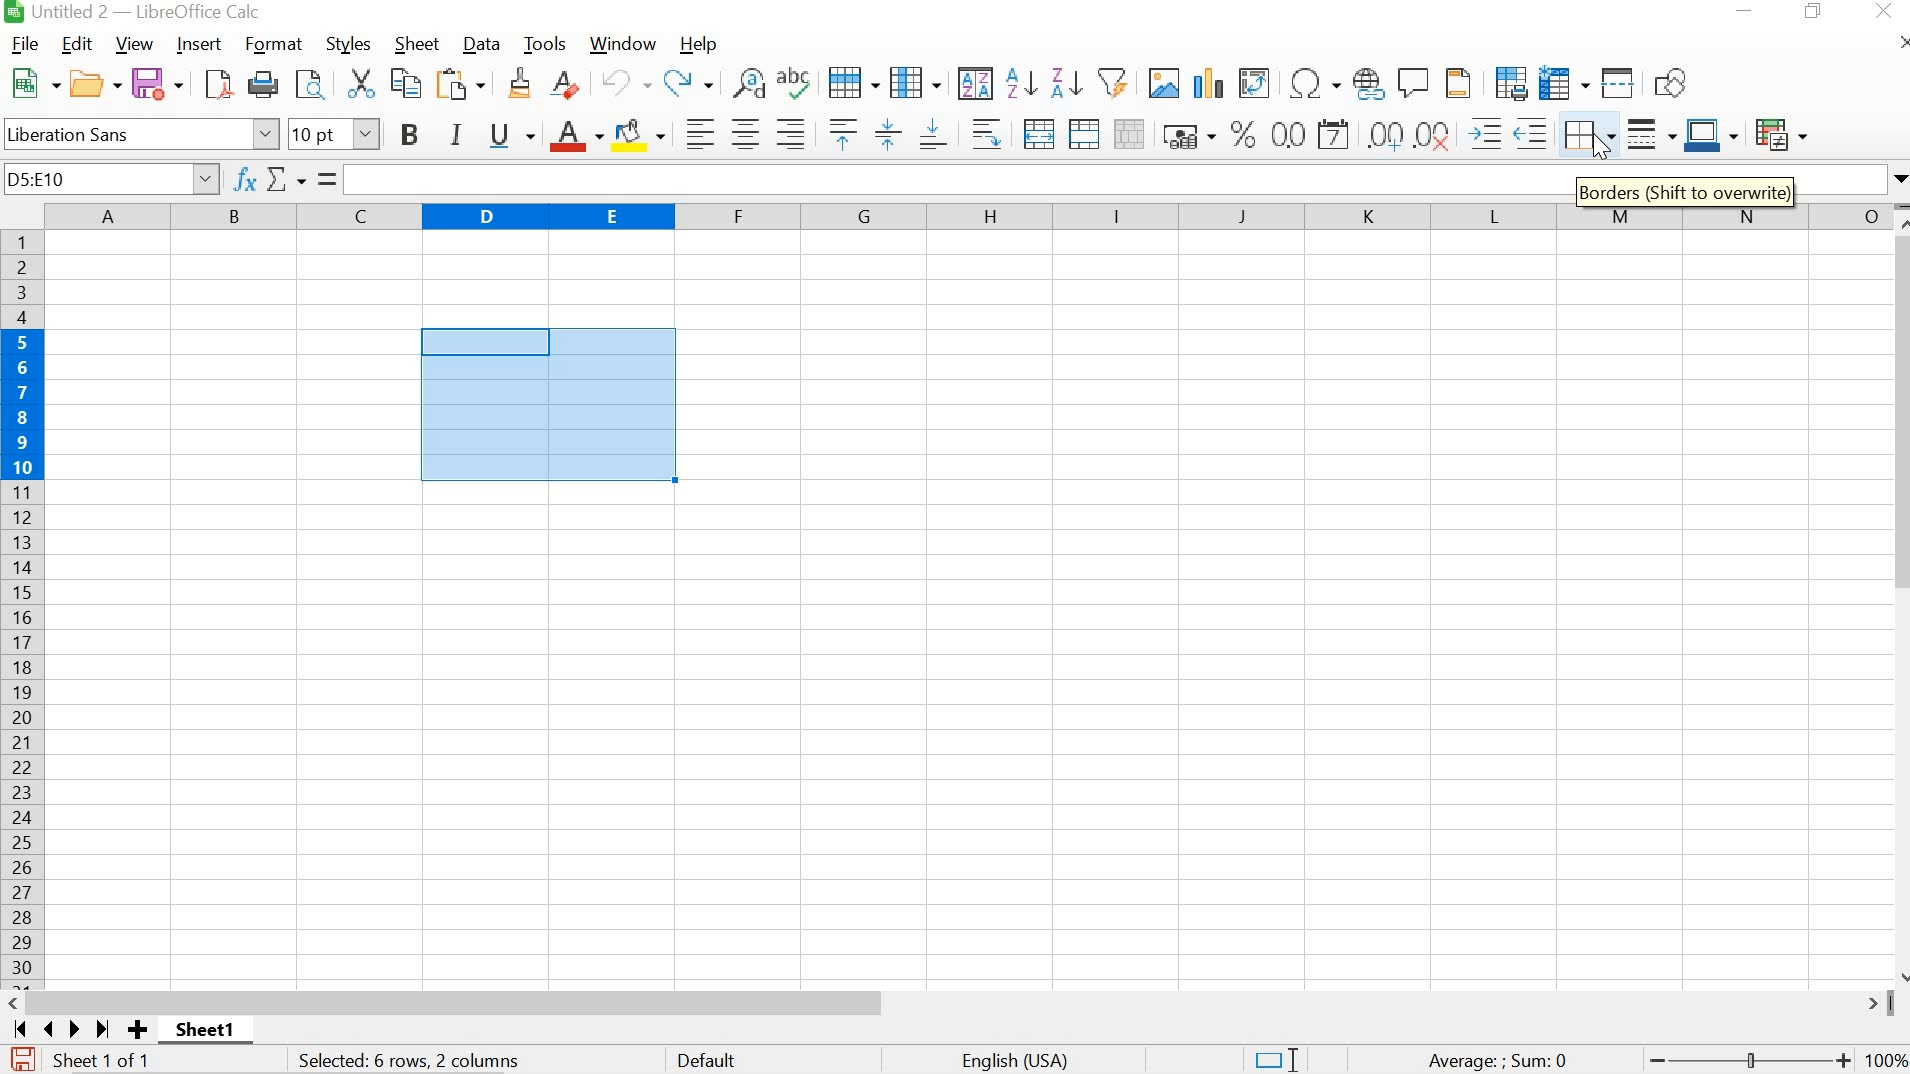  What do you see at coordinates (1886, 1062) in the screenshot?
I see `zoom factor` at bounding box center [1886, 1062].